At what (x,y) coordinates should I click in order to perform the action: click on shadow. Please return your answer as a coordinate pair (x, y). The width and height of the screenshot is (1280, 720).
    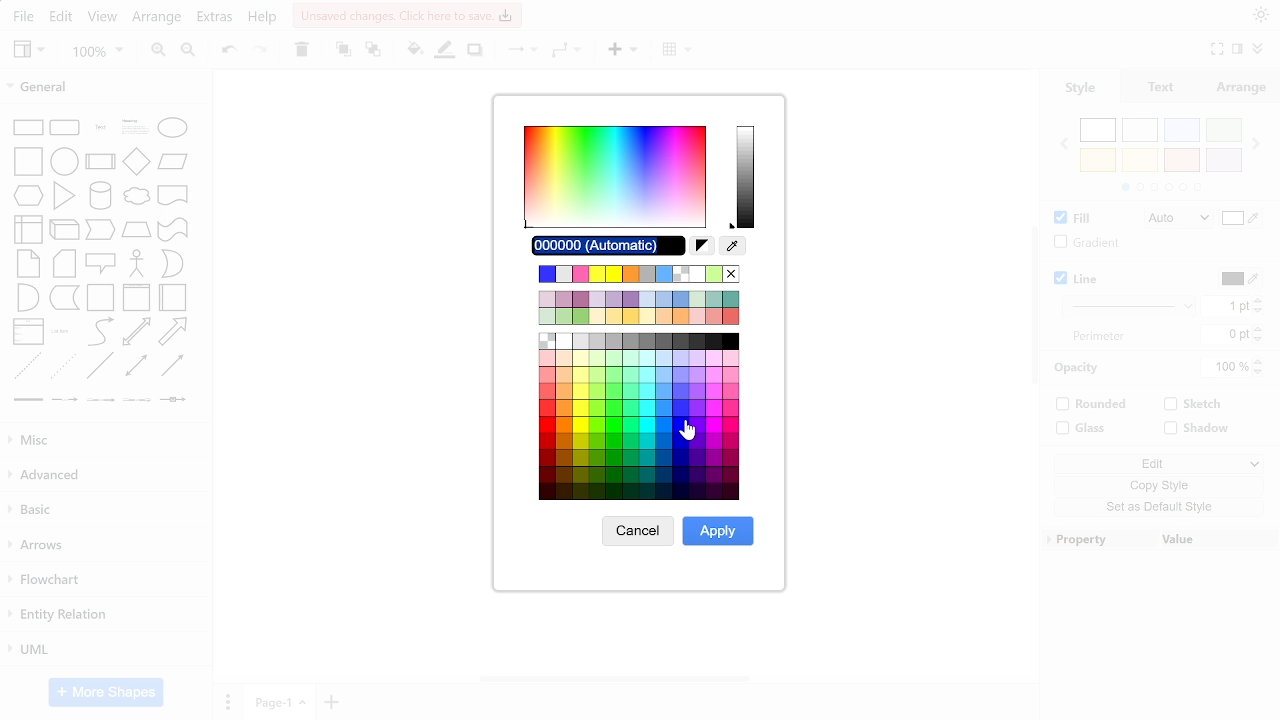
    Looking at the image, I should click on (1200, 429).